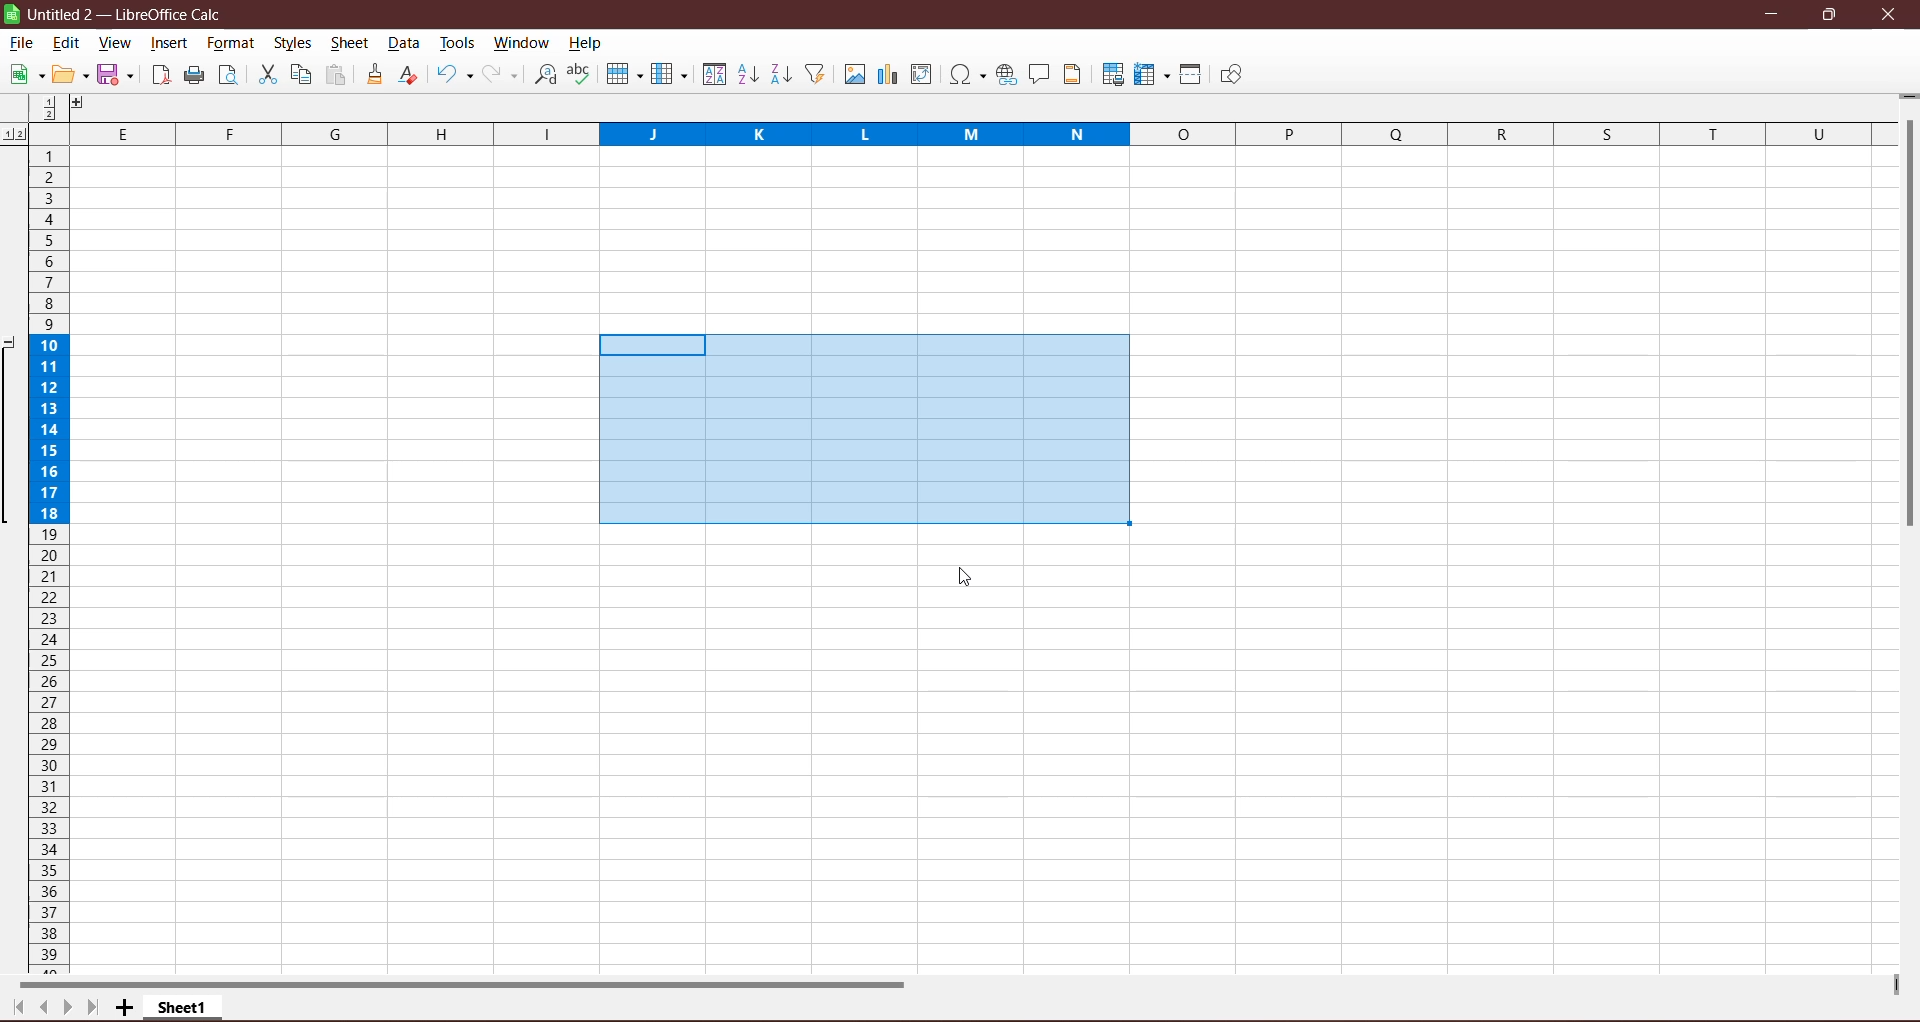 This screenshot has height=1022, width=1920. Describe the element at coordinates (1231, 75) in the screenshot. I see `Show Draw Functions` at that location.